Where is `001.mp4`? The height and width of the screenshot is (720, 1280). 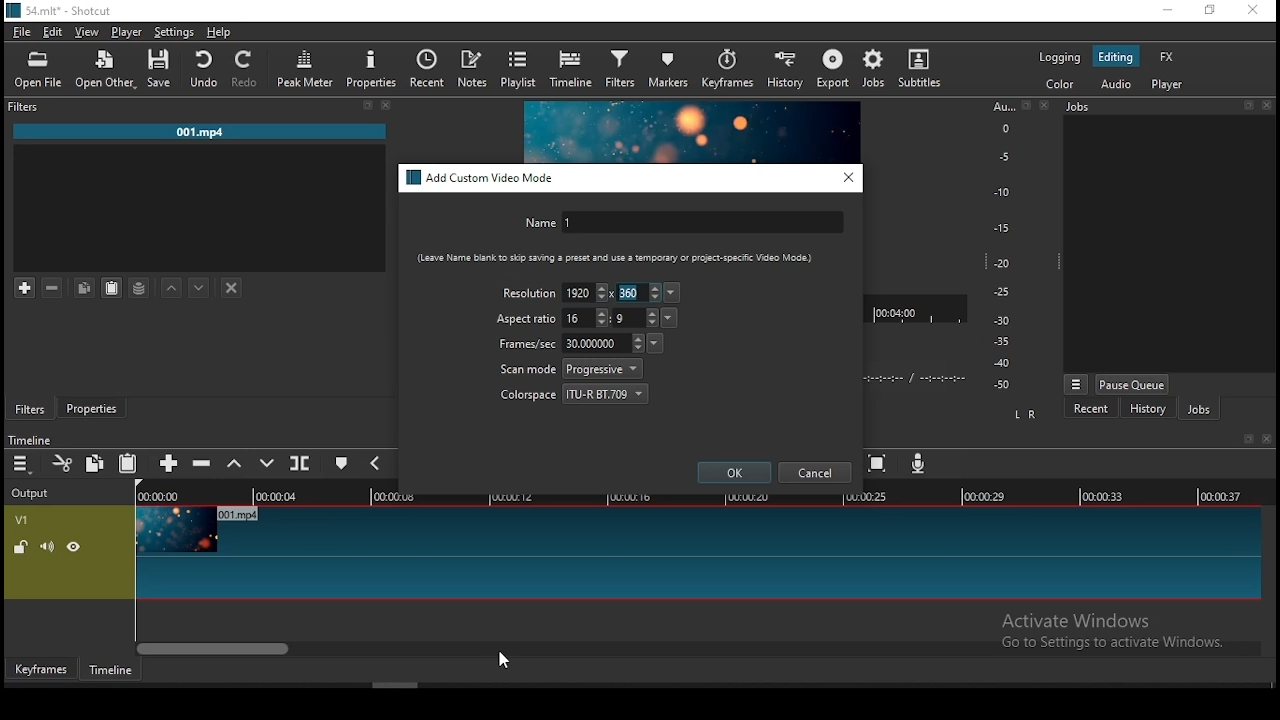
001.mp4 is located at coordinates (200, 133).